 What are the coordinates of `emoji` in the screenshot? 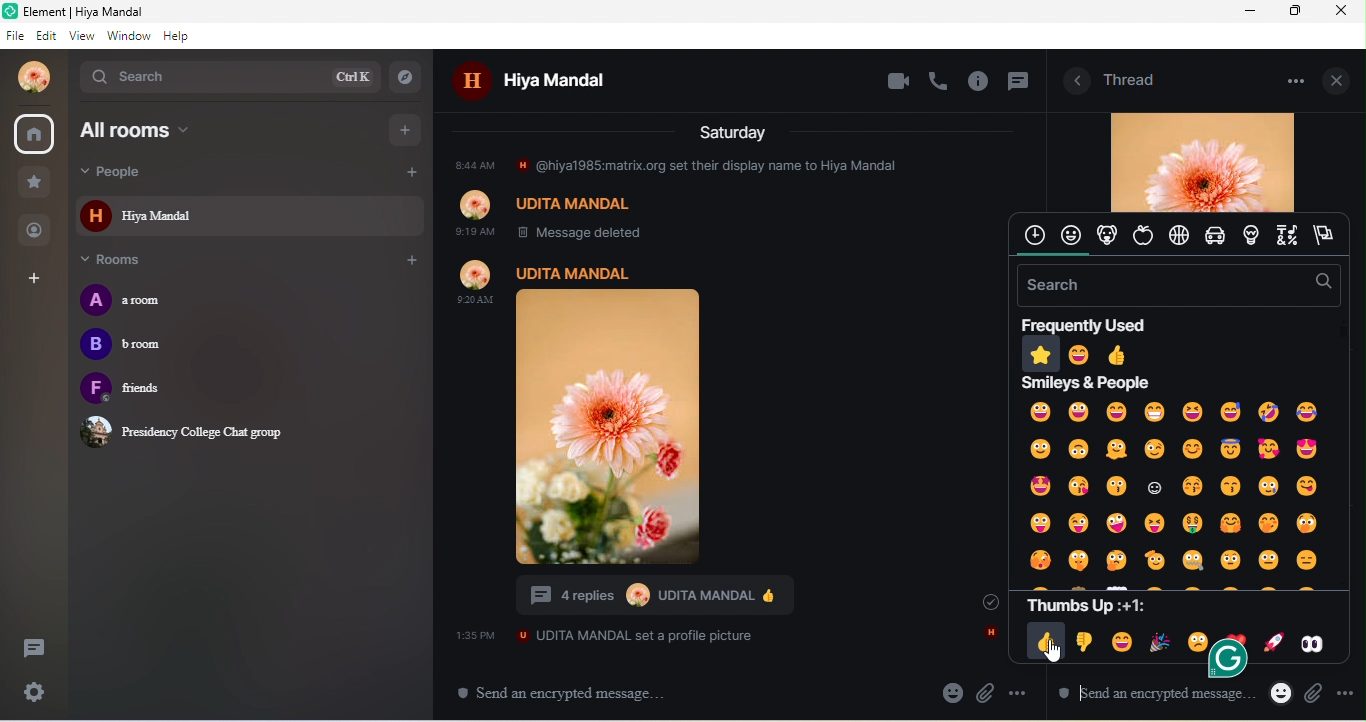 It's located at (952, 692).